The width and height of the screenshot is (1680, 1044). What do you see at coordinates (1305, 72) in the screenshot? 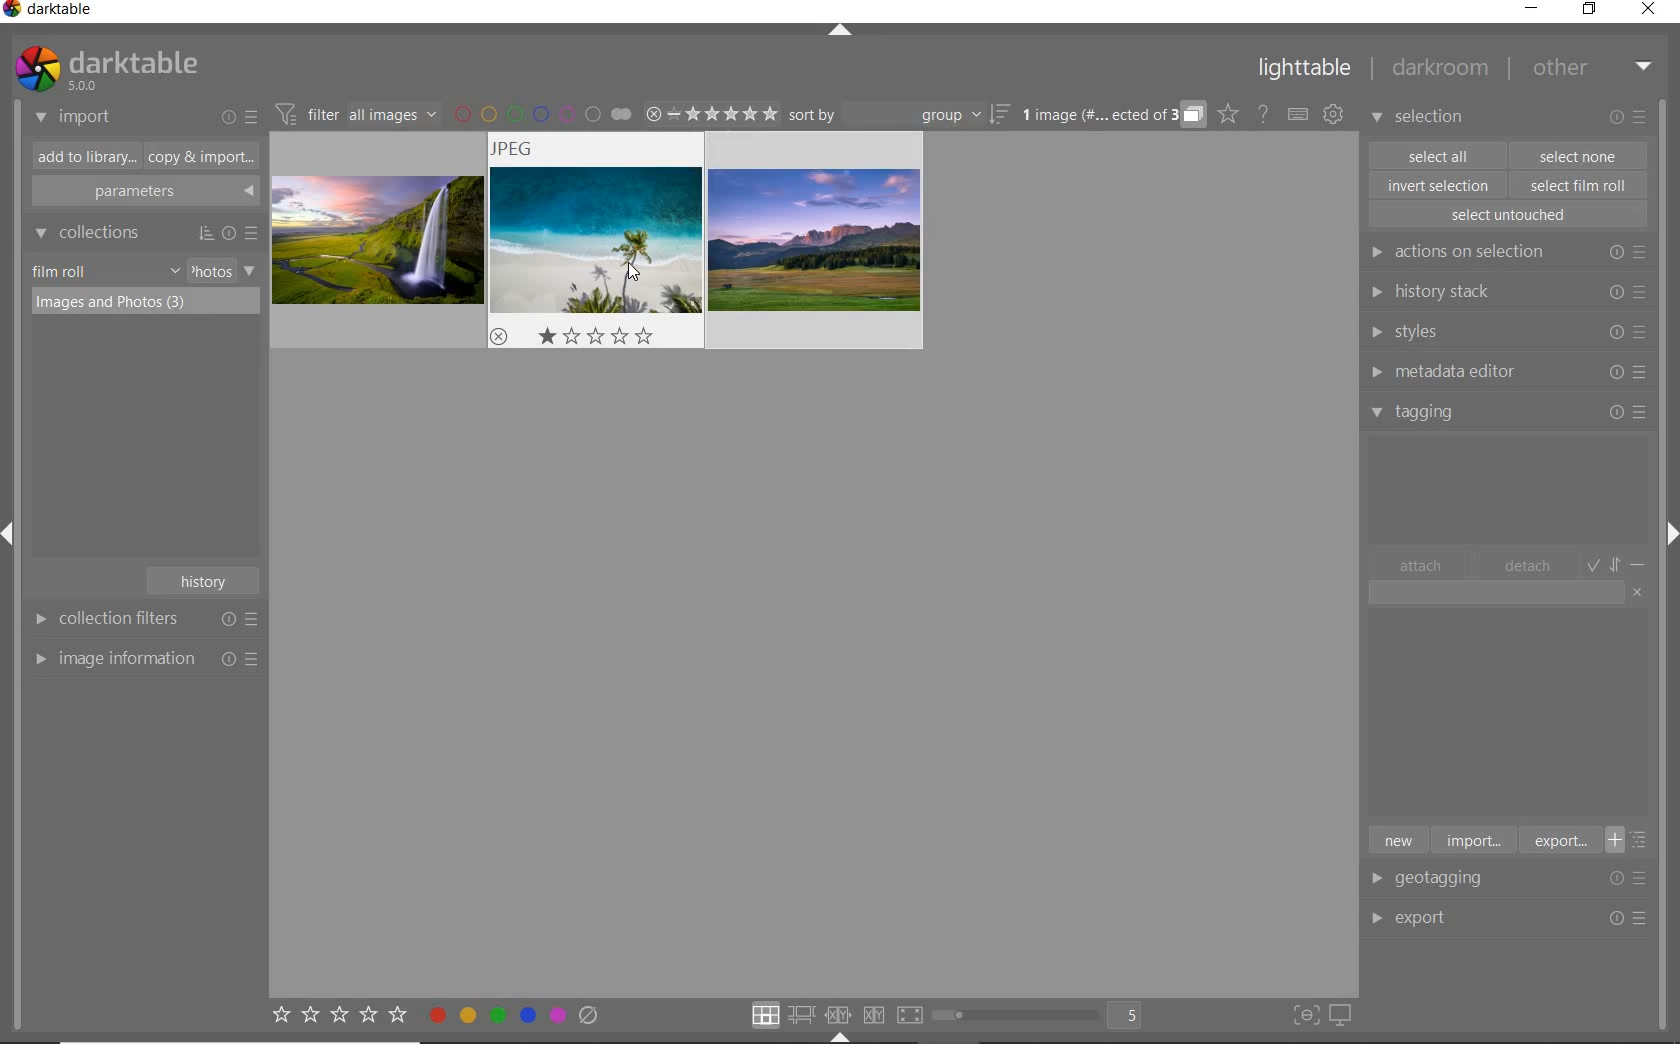
I see `lighttable` at bounding box center [1305, 72].